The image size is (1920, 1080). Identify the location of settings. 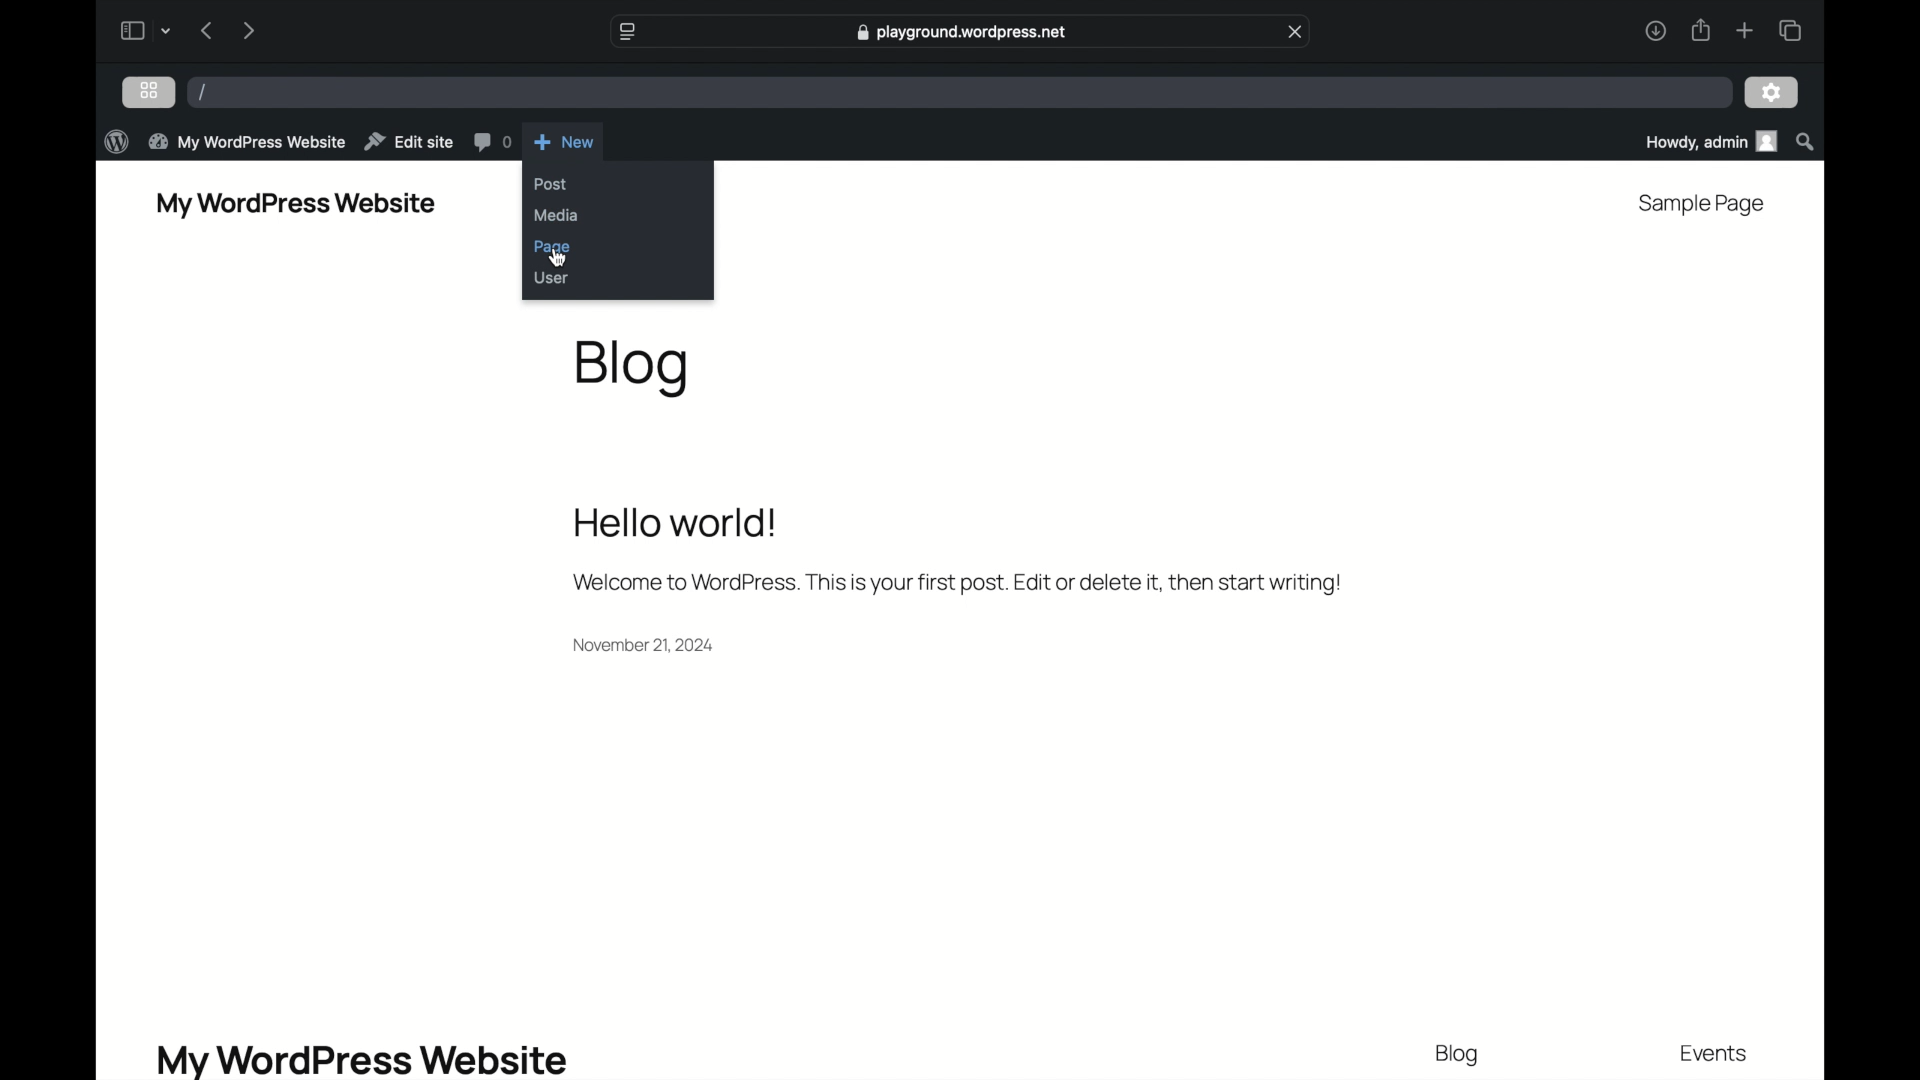
(1772, 93).